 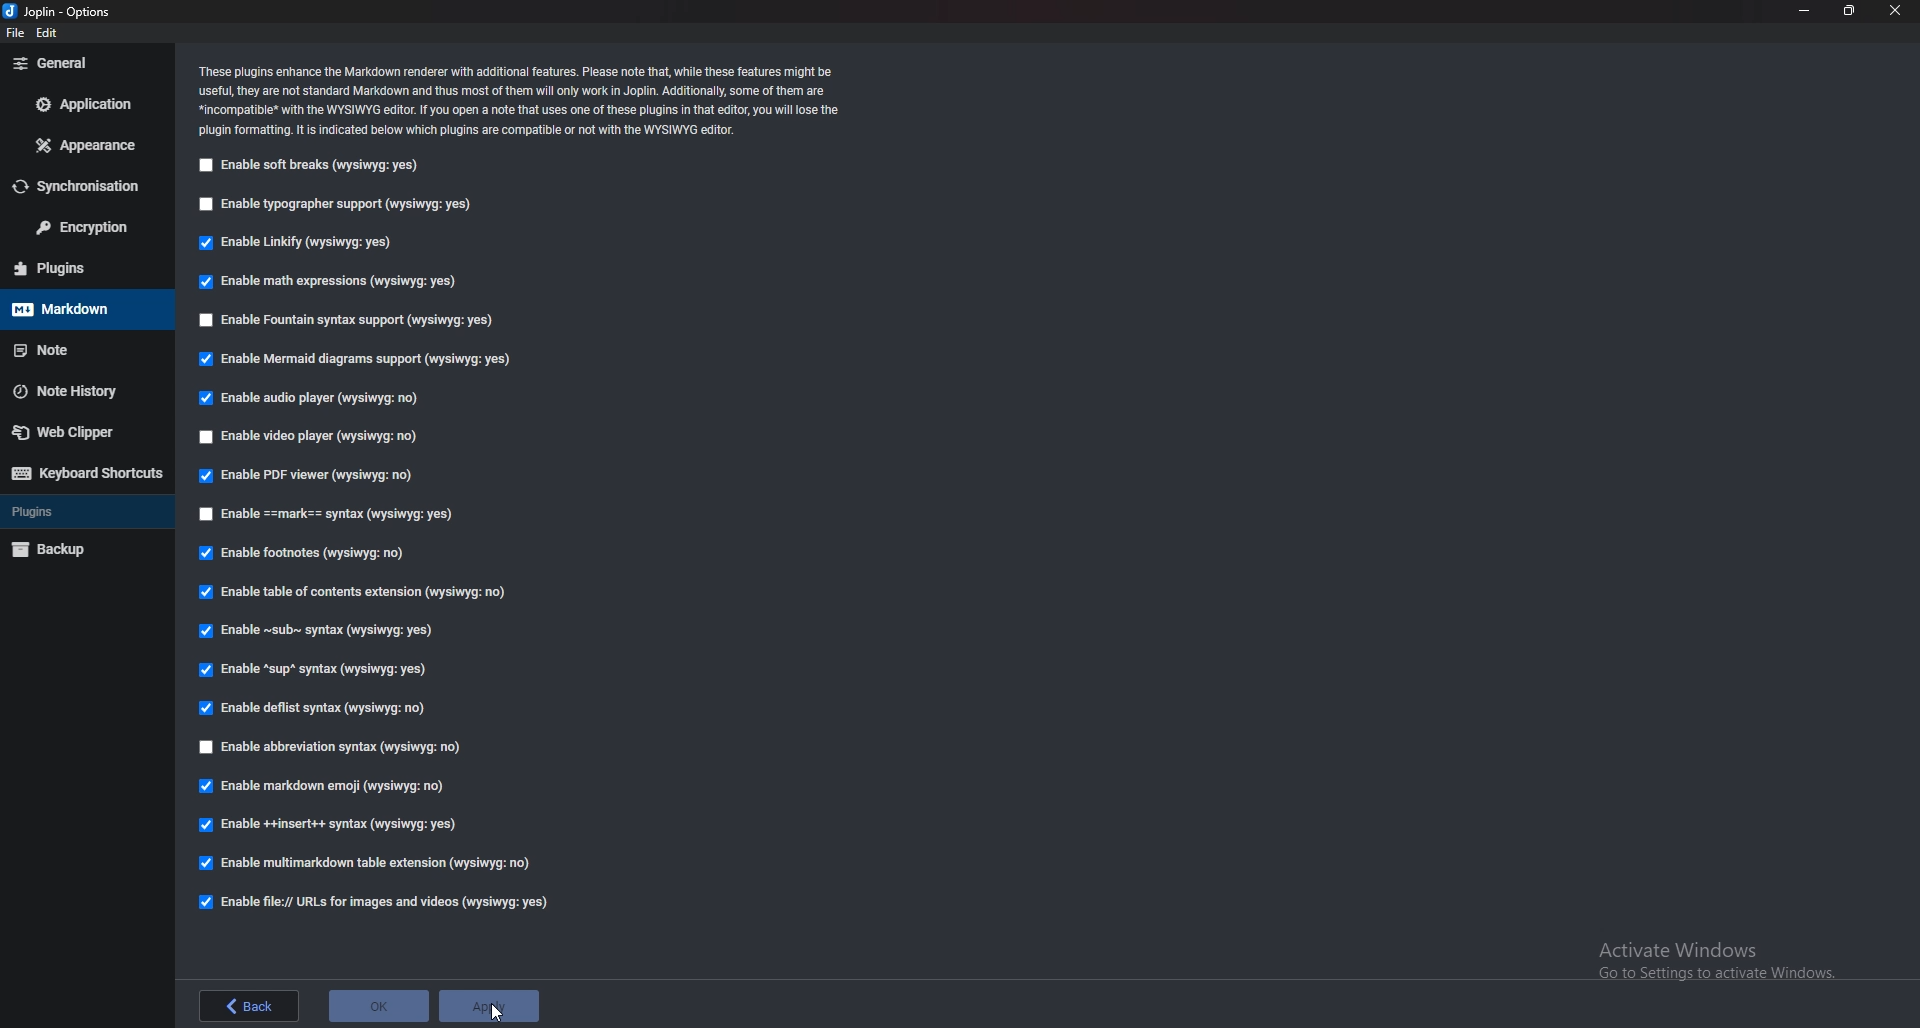 What do you see at coordinates (1850, 11) in the screenshot?
I see `resize` at bounding box center [1850, 11].